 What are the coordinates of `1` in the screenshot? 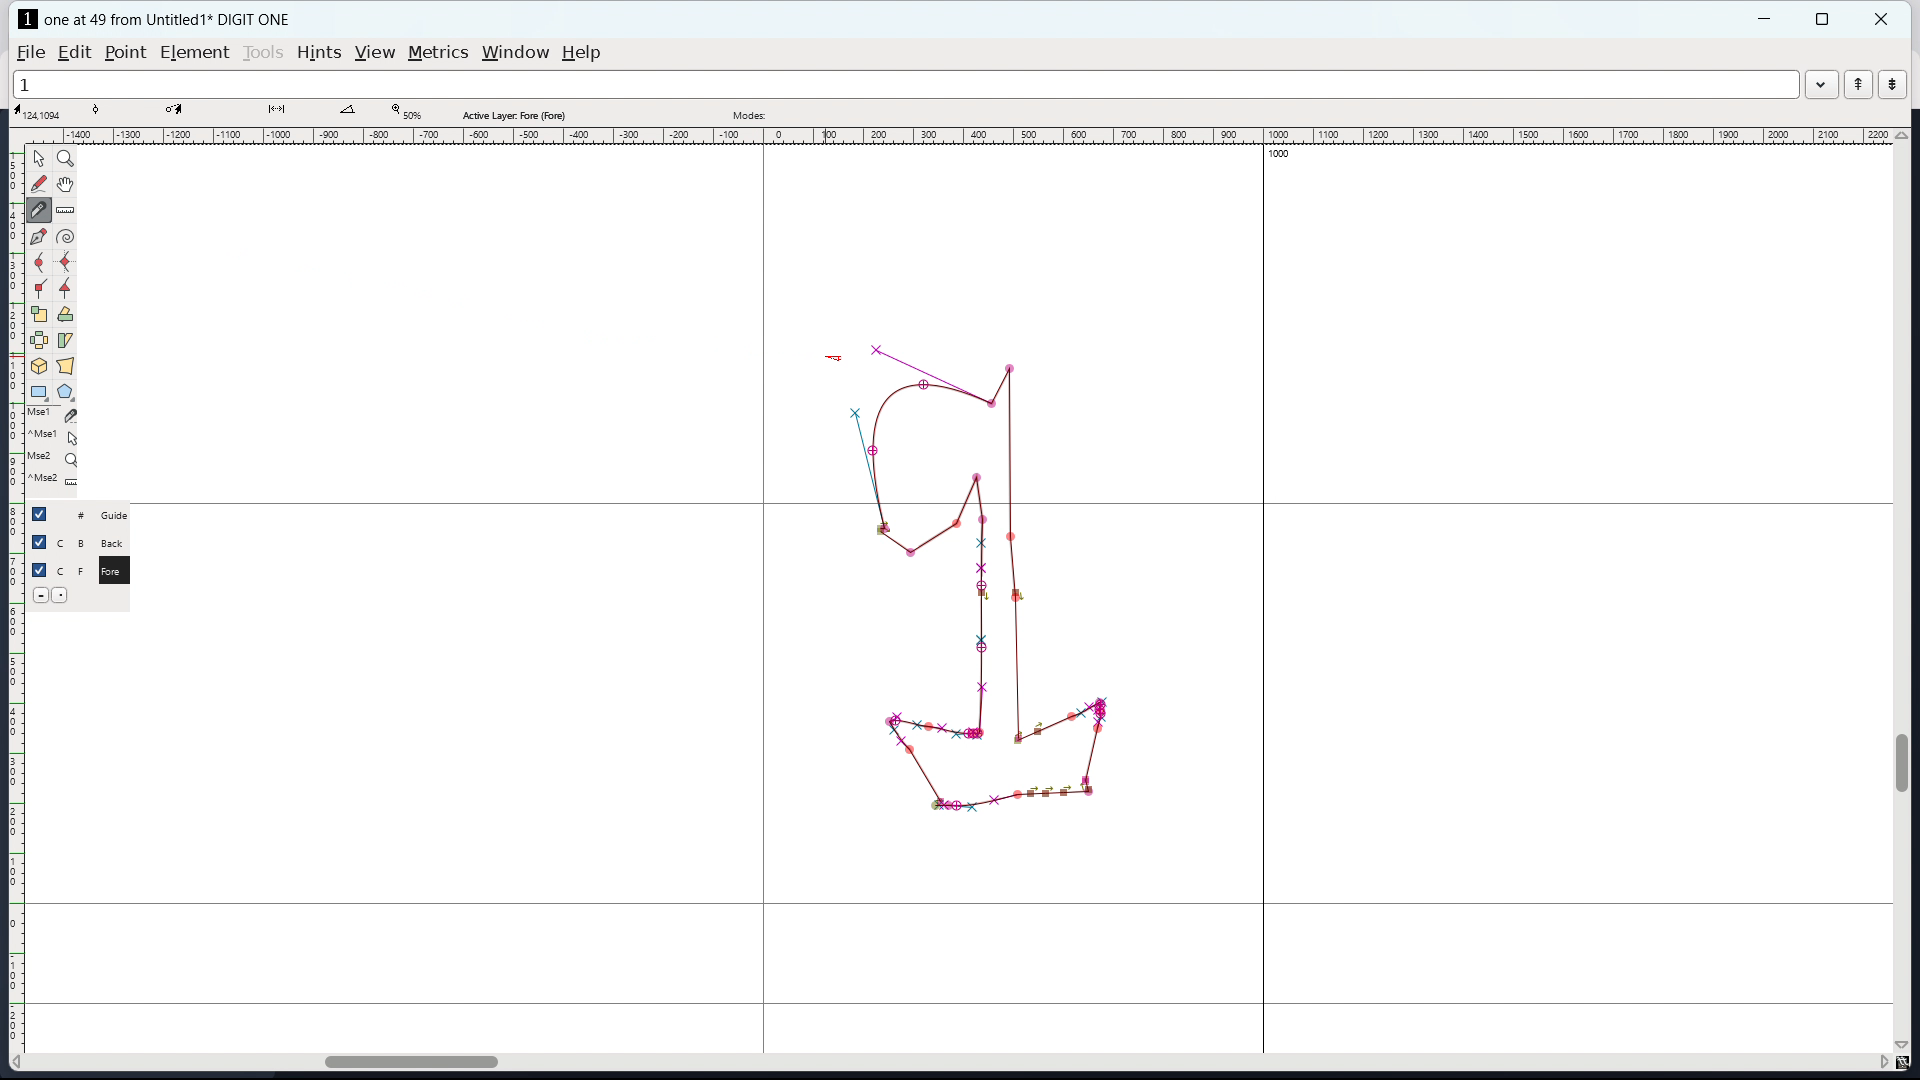 It's located at (904, 85).